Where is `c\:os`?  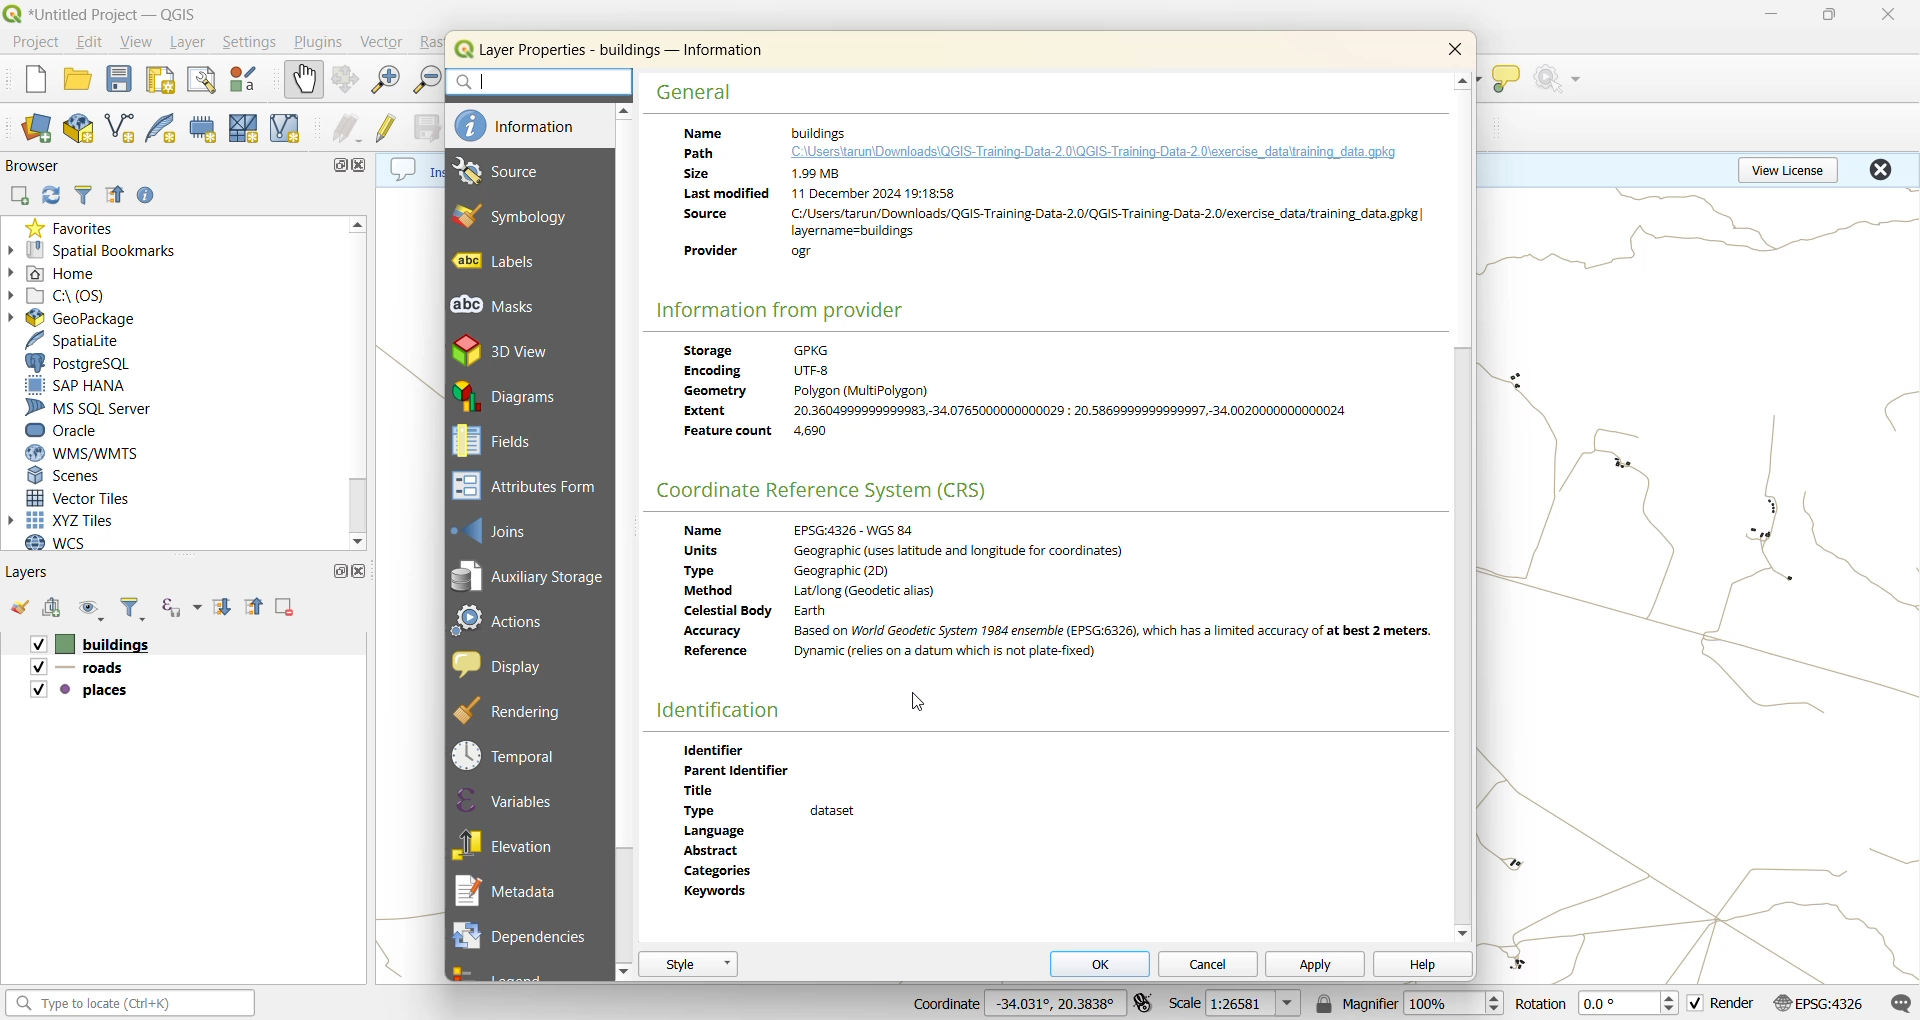 c\:os is located at coordinates (73, 296).